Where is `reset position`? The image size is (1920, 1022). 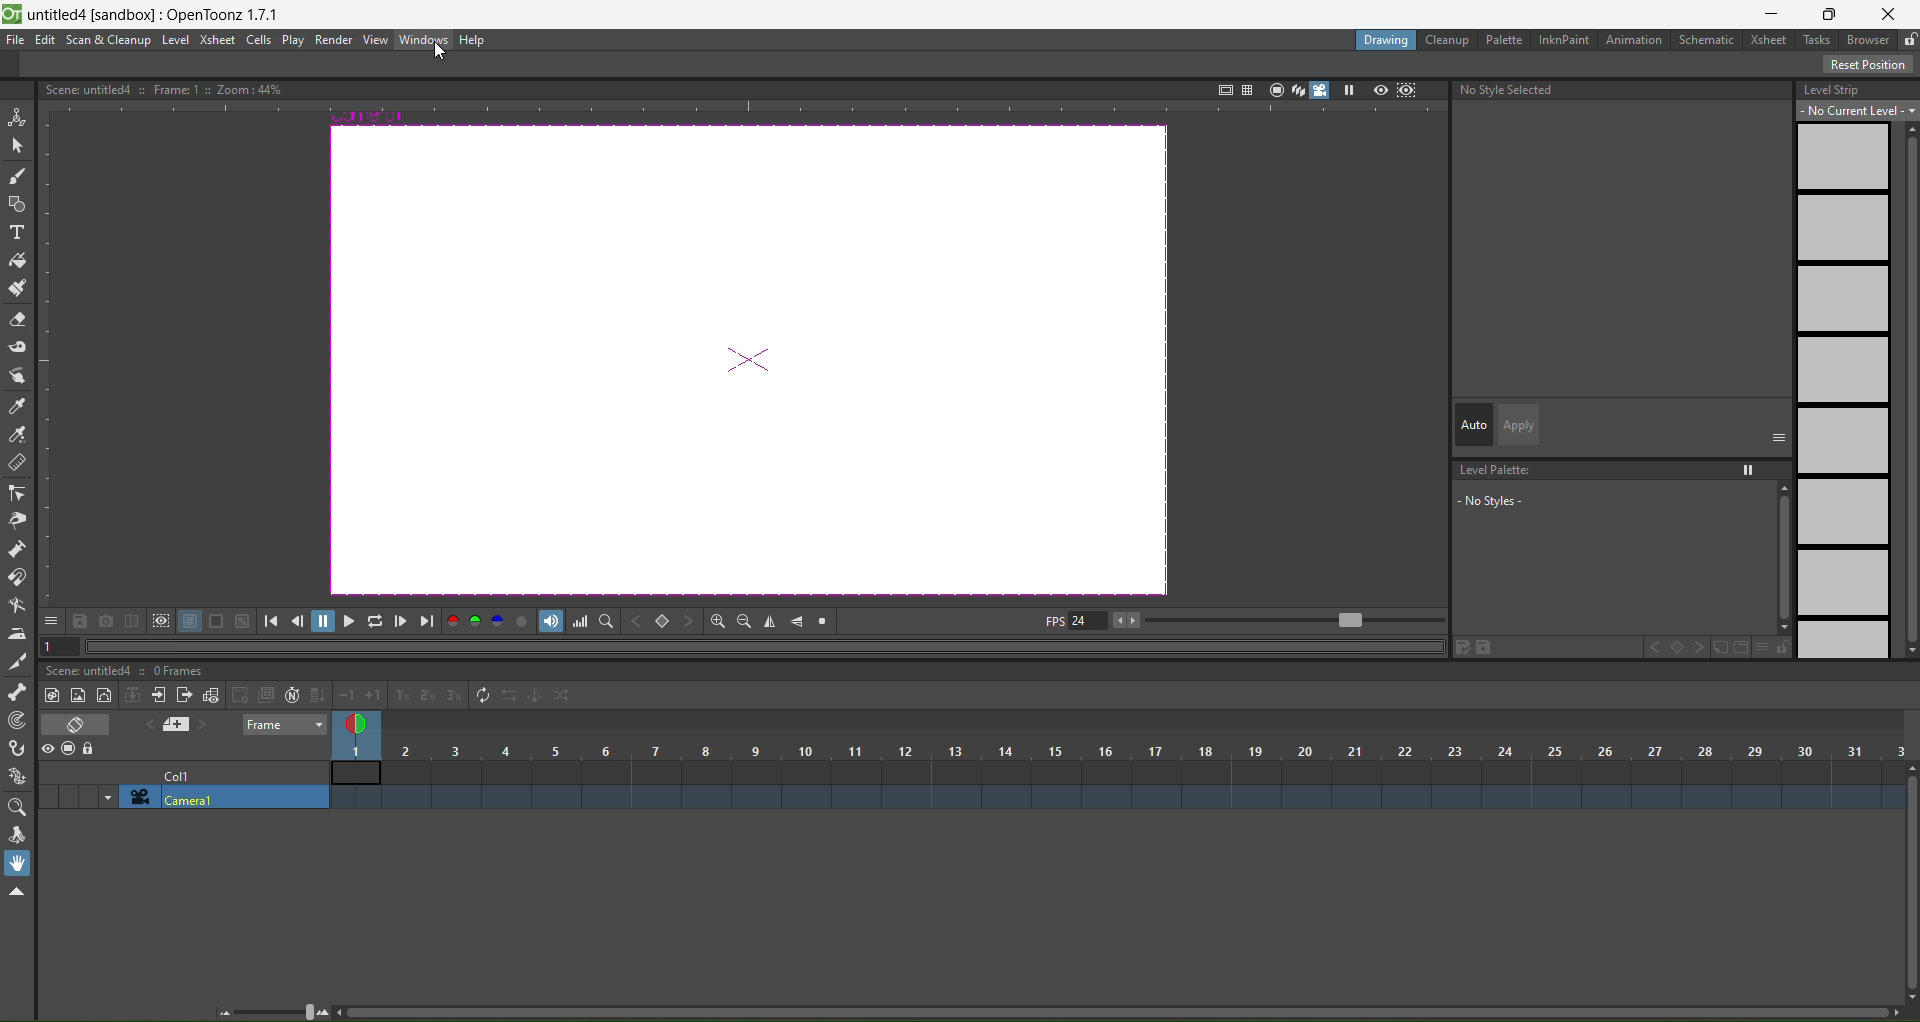
reset position is located at coordinates (1870, 65).